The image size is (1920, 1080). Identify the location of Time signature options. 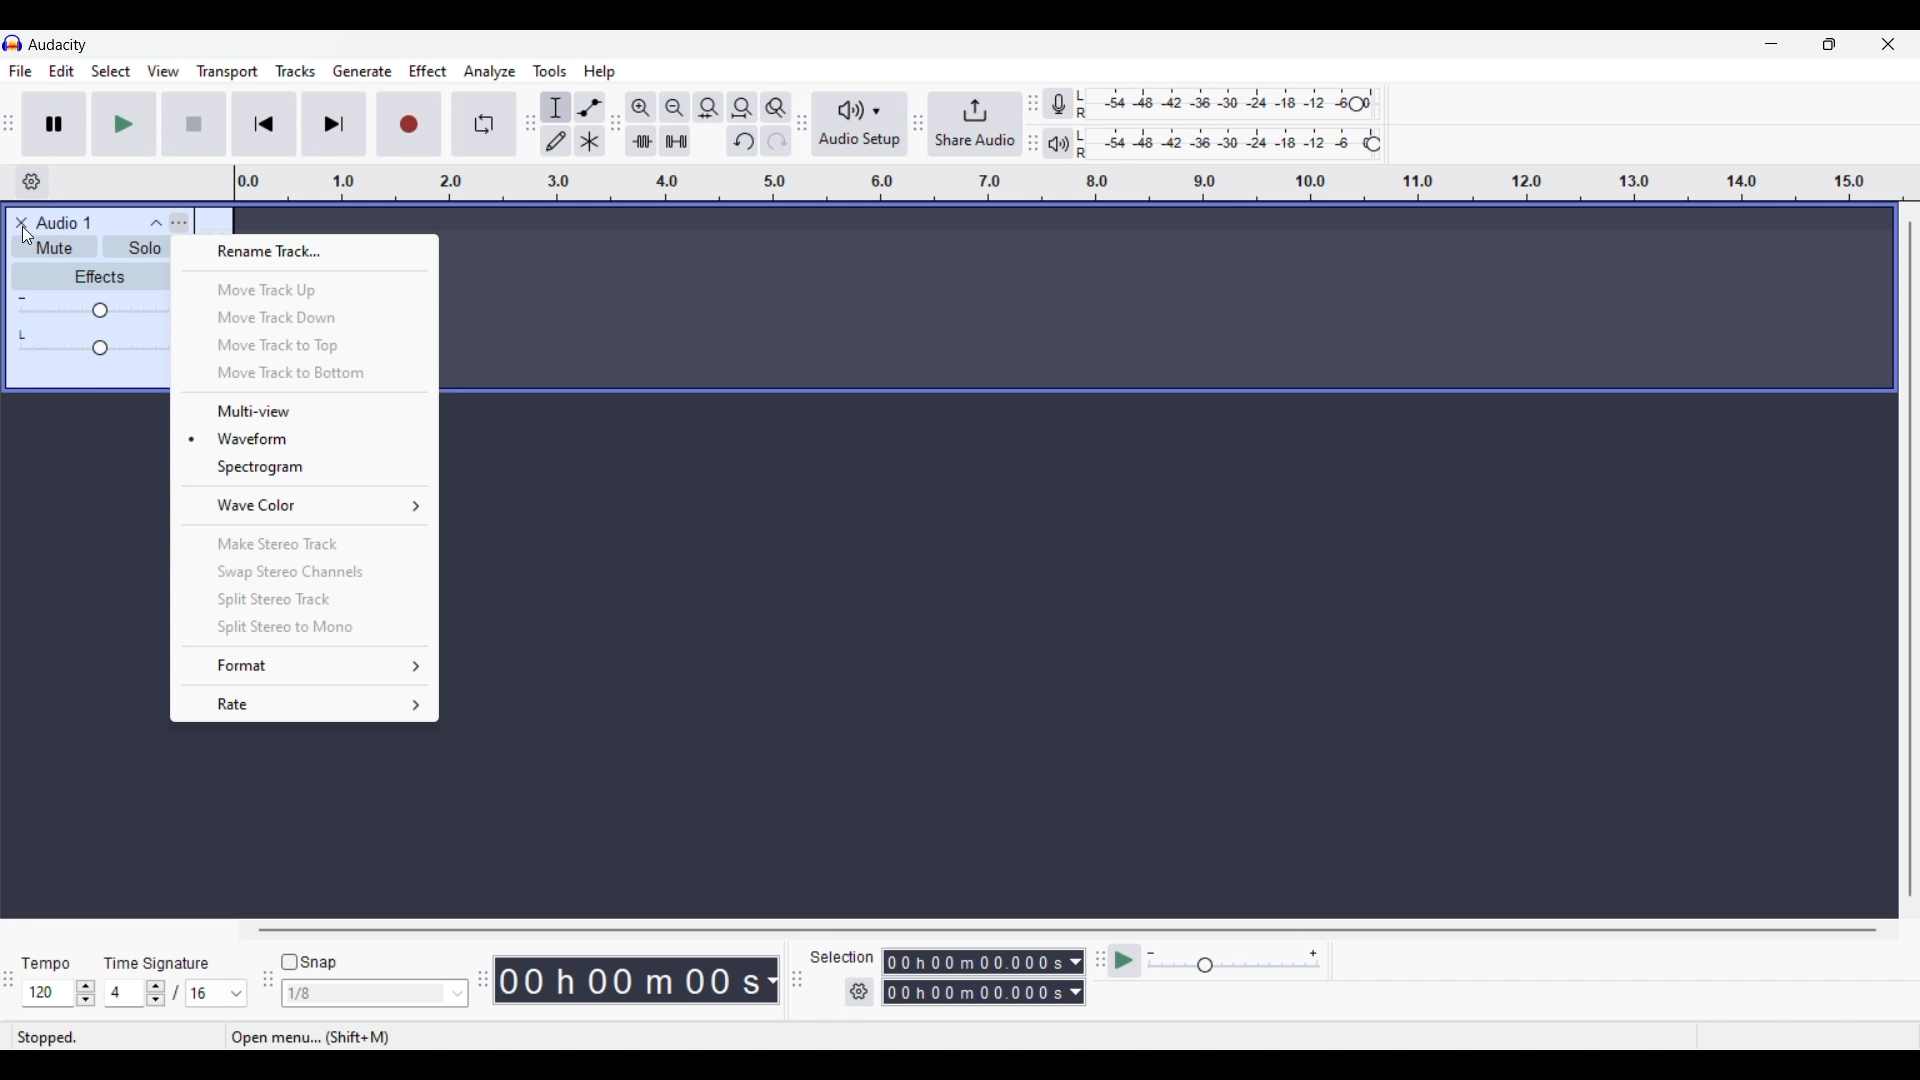
(237, 994).